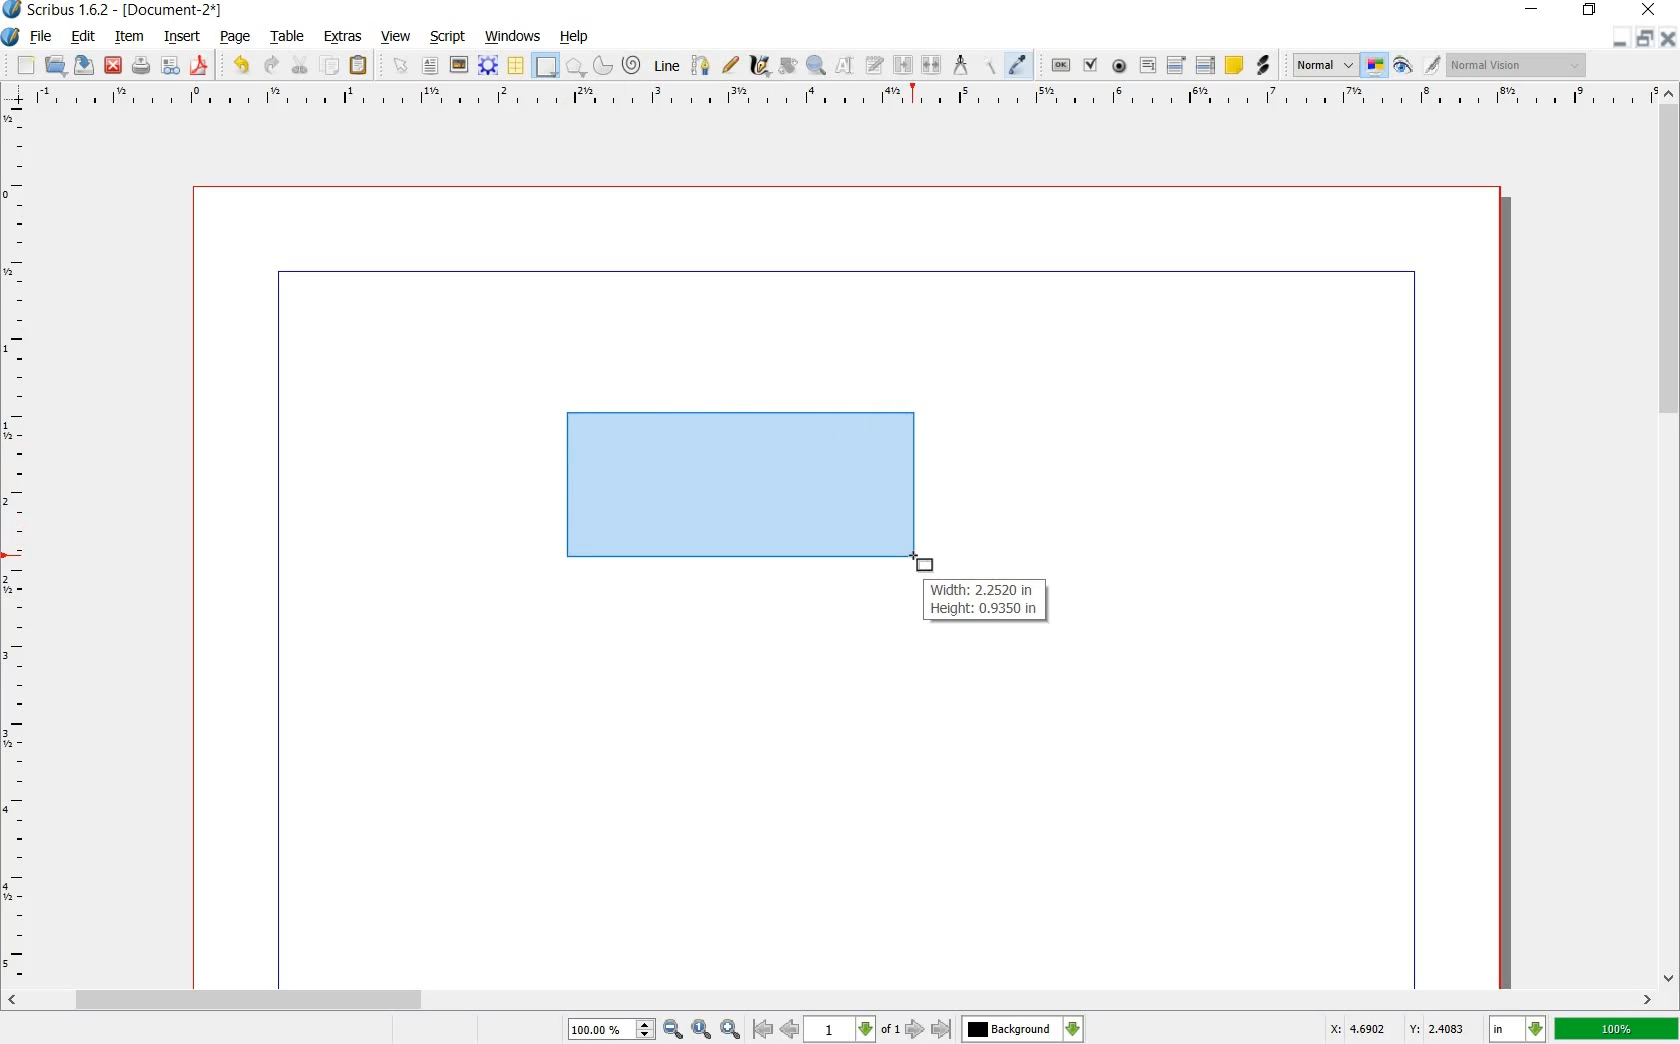 This screenshot has height=1044, width=1680. What do you see at coordinates (41, 38) in the screenshot?
I see `FILE` at bounding box center [41, 38].